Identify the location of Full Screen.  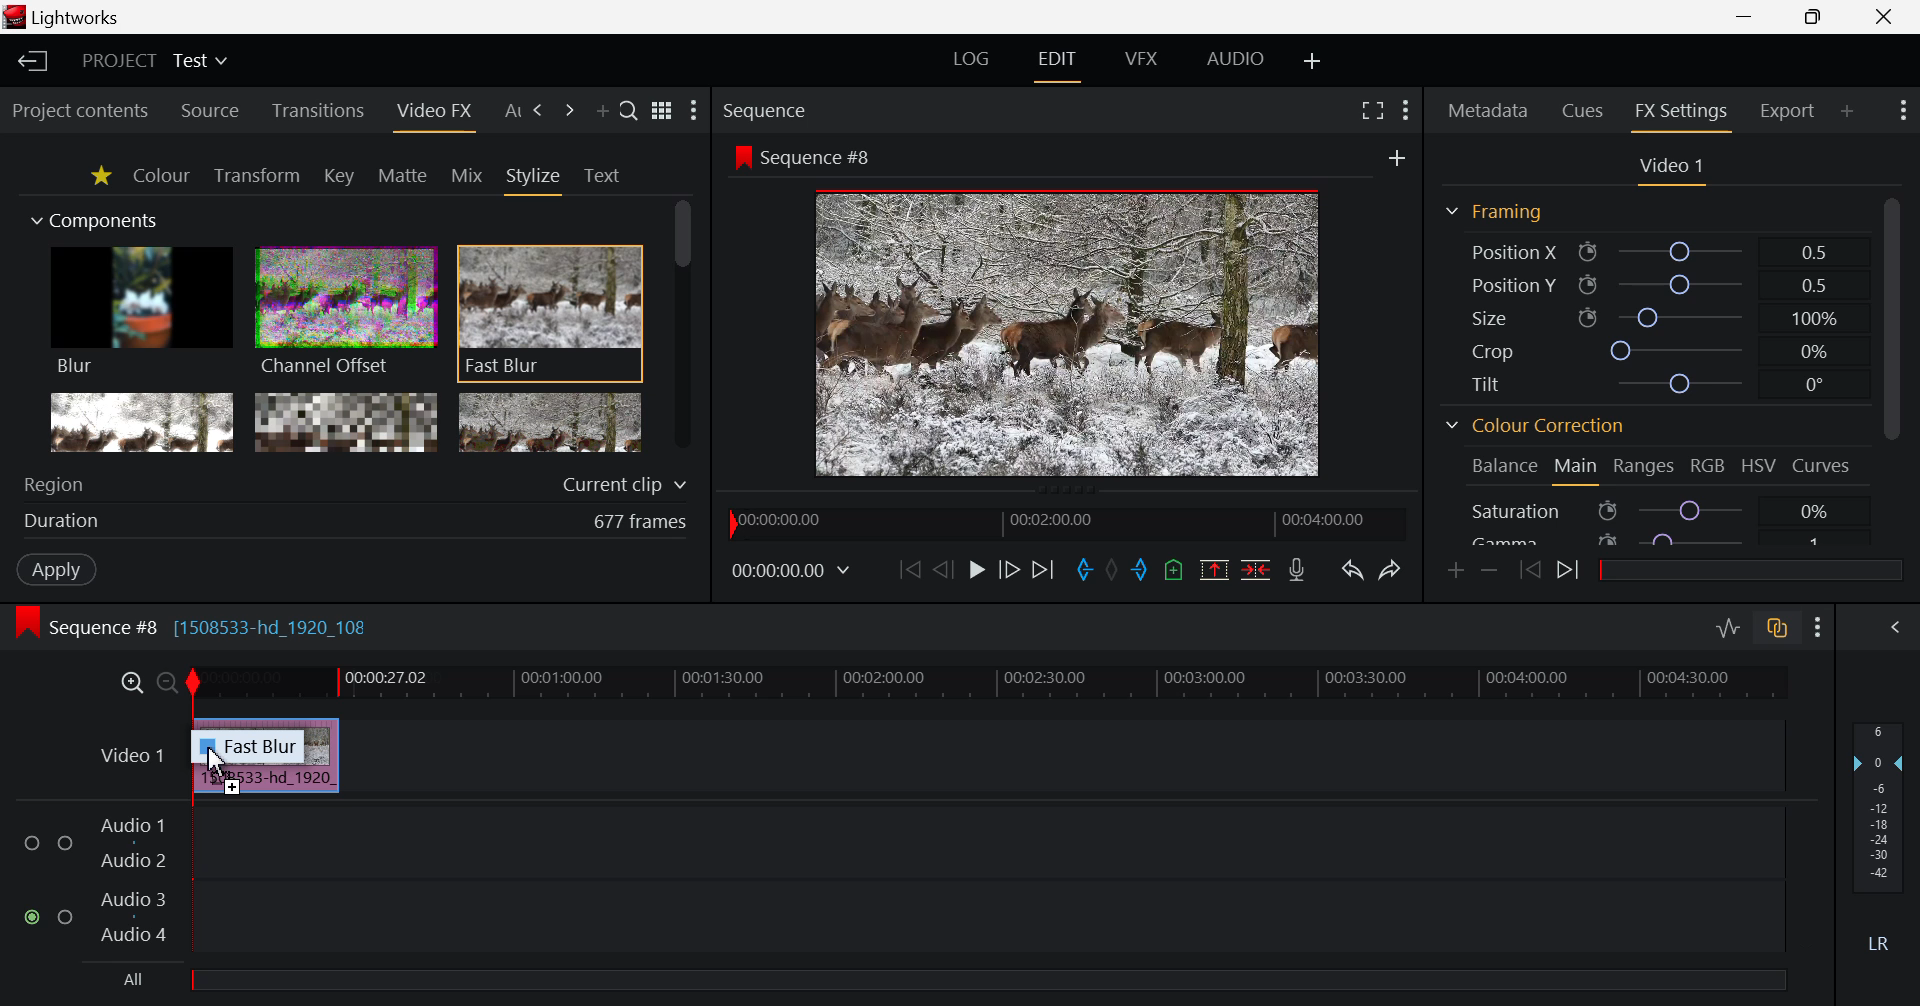
(1372, 113).